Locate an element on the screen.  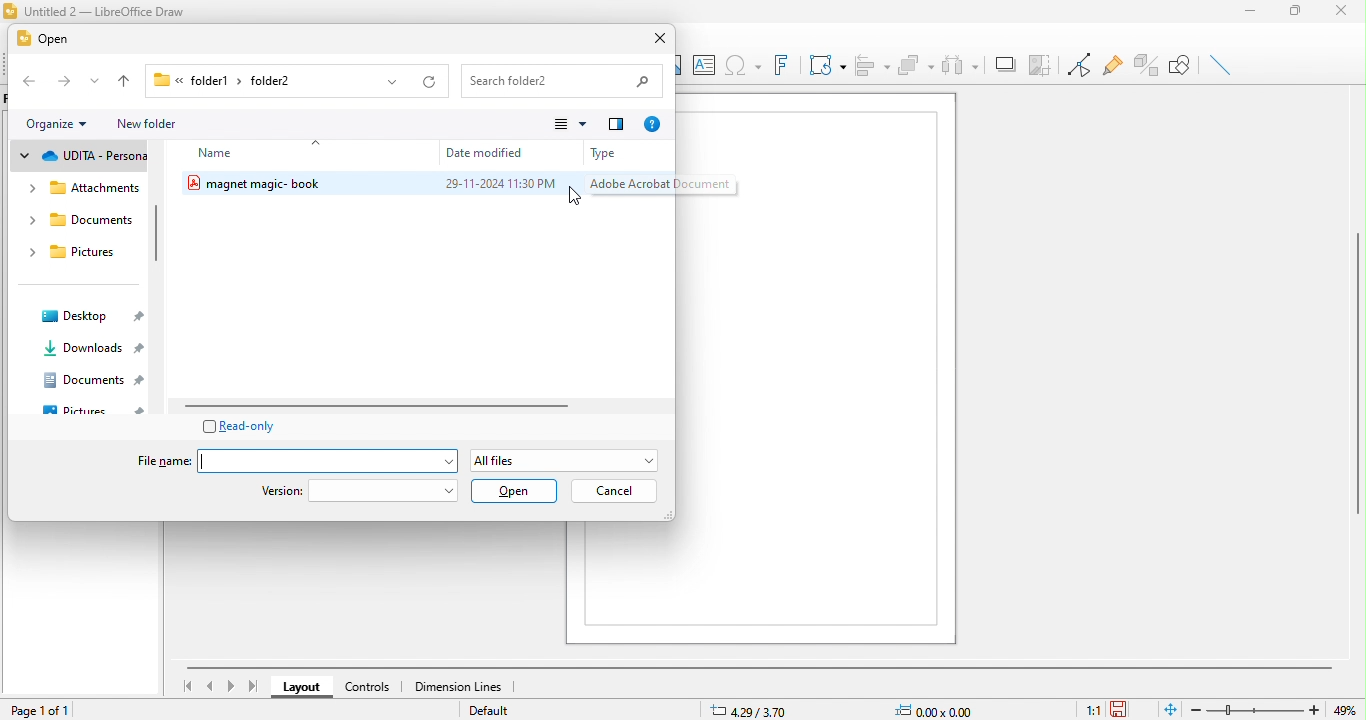
insert line is located at coordinates (1224, 65).